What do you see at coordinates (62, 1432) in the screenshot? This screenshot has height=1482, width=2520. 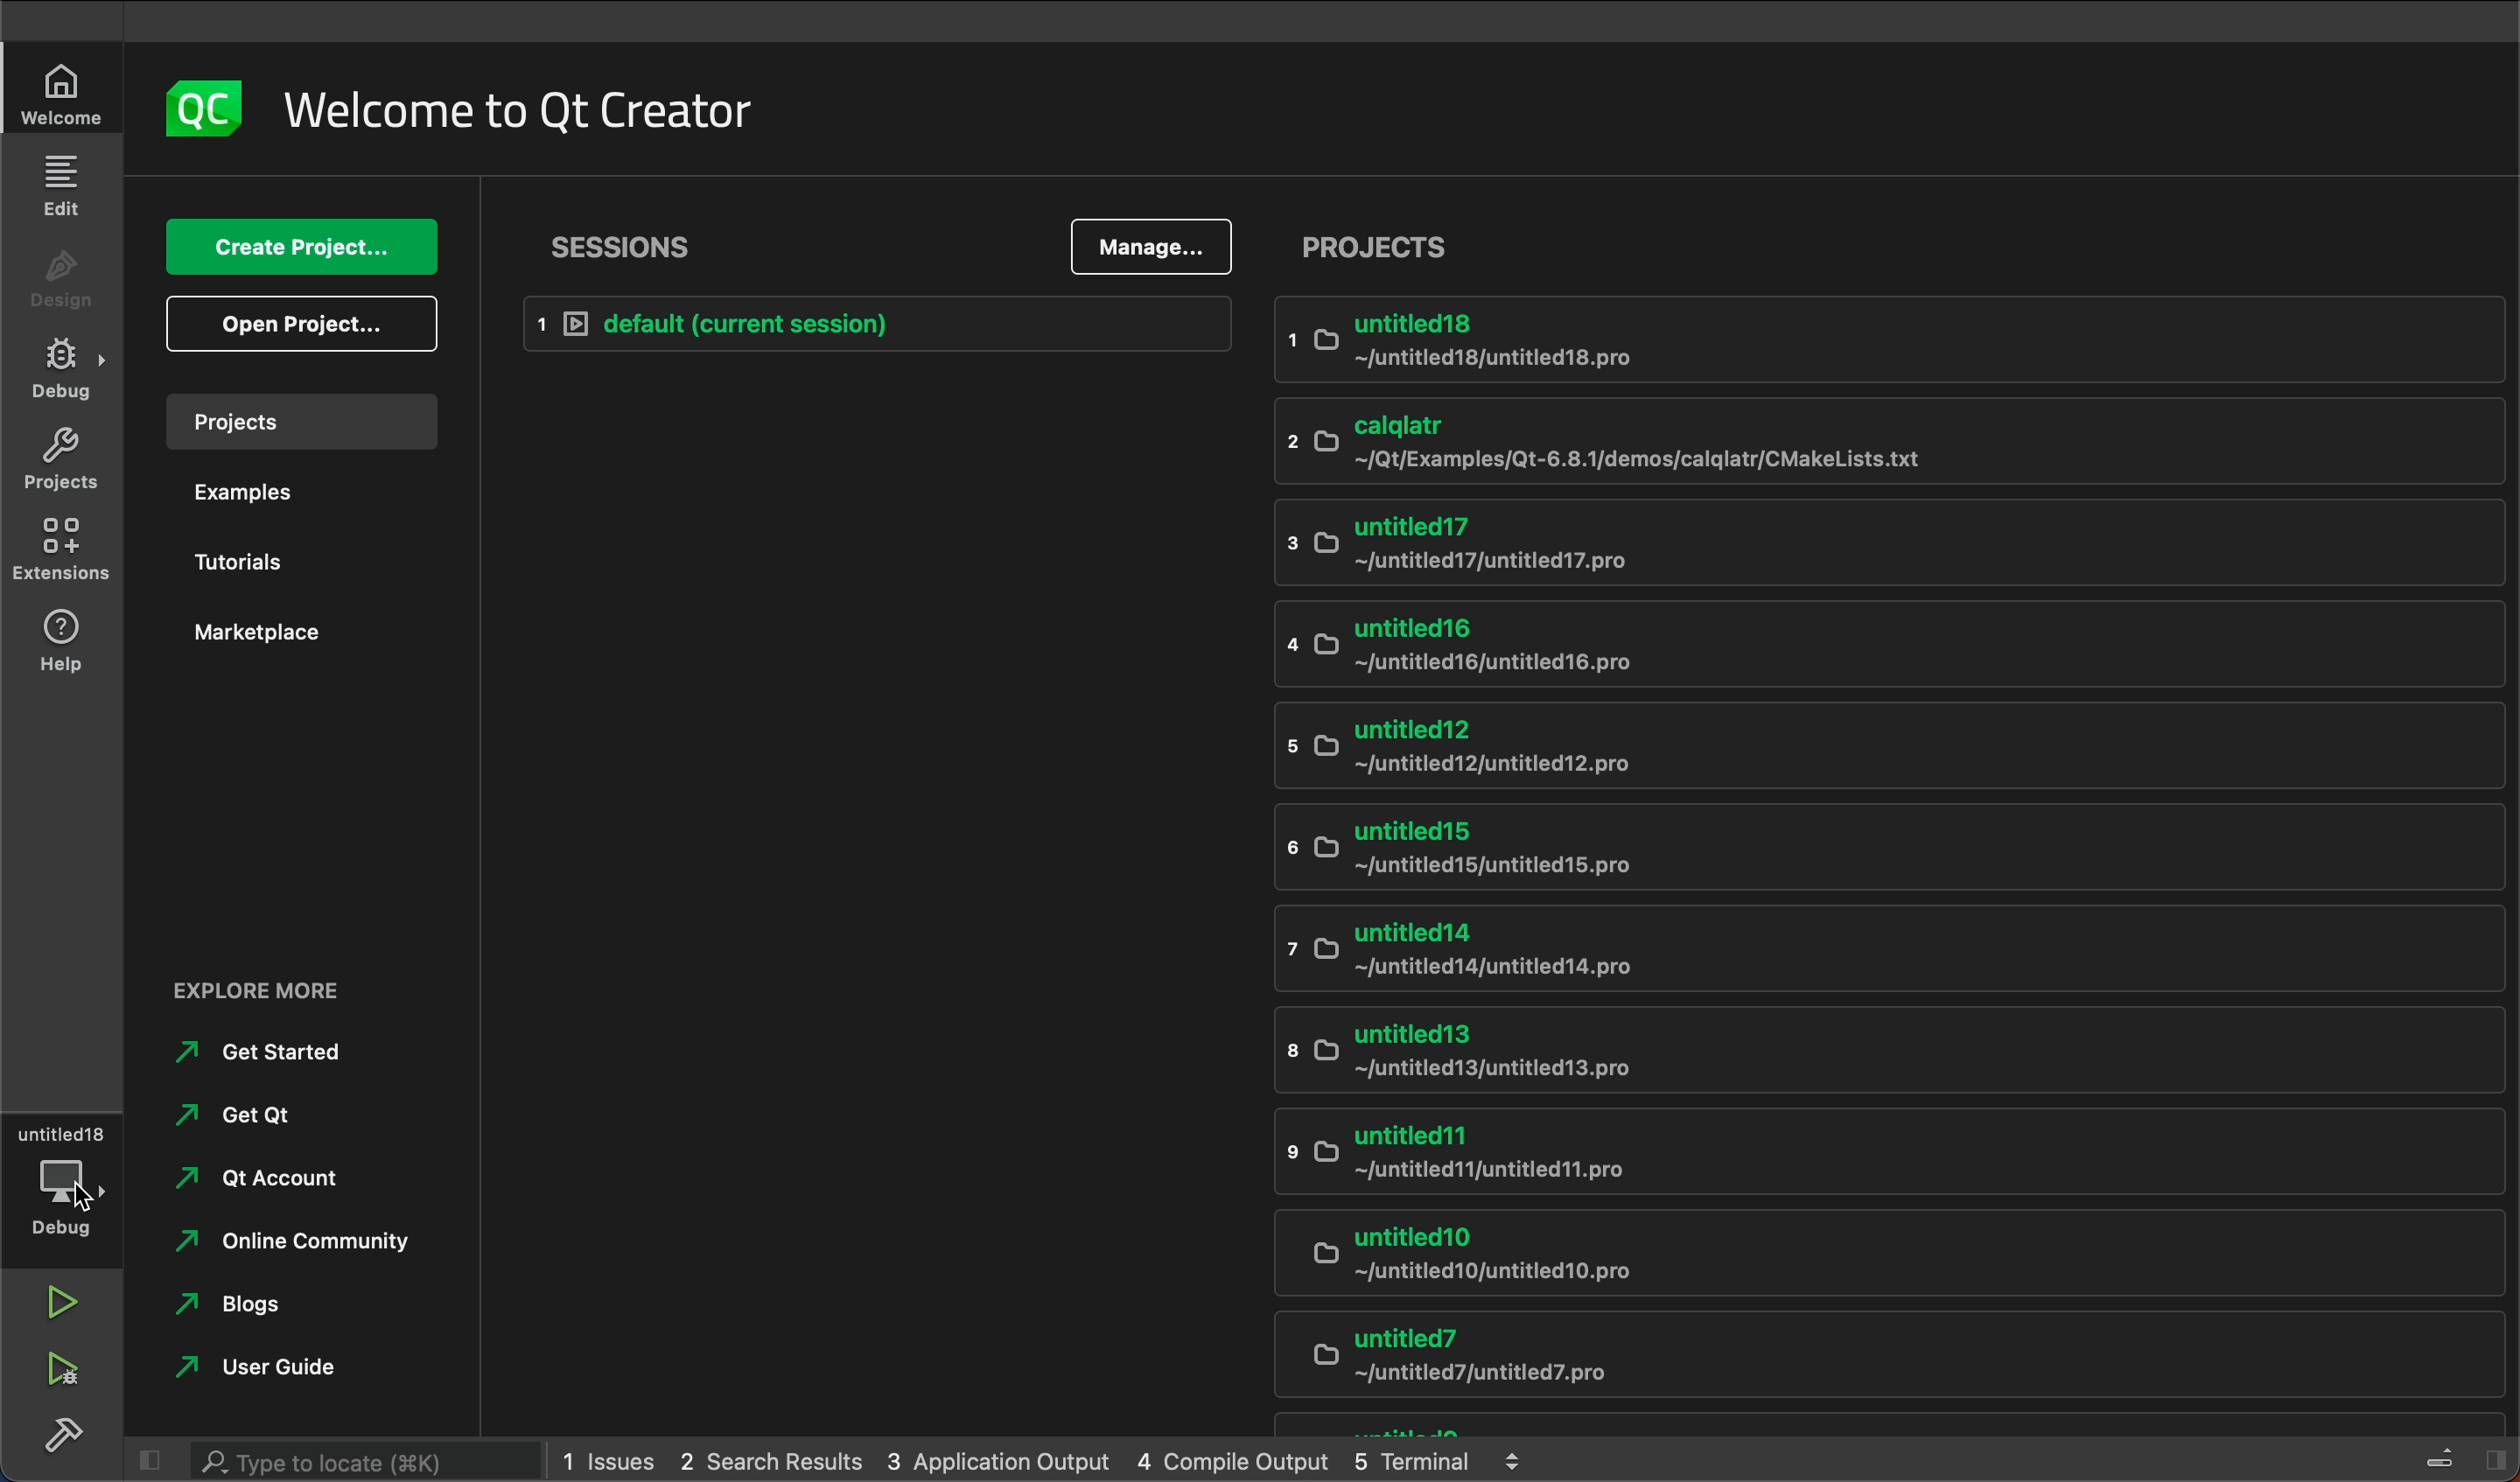 I see `build` at bounding box center [62, 1432].